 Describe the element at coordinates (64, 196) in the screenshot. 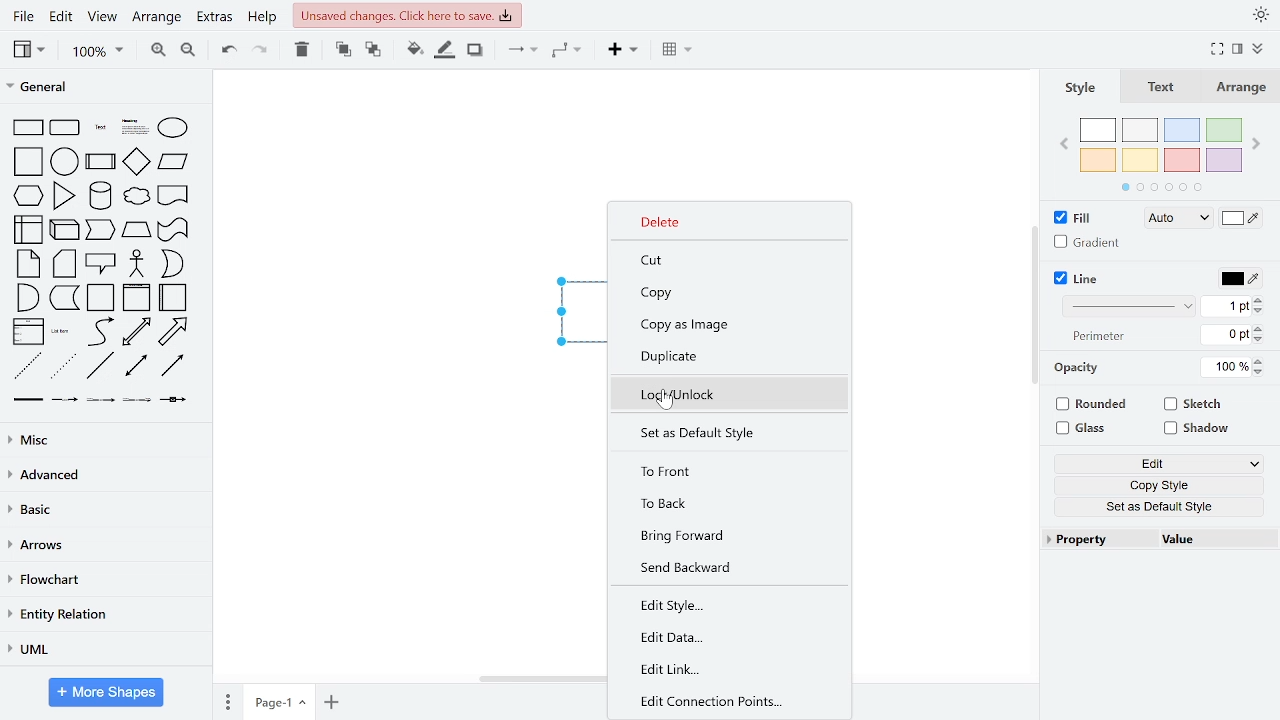

I see `triangle` at that location.